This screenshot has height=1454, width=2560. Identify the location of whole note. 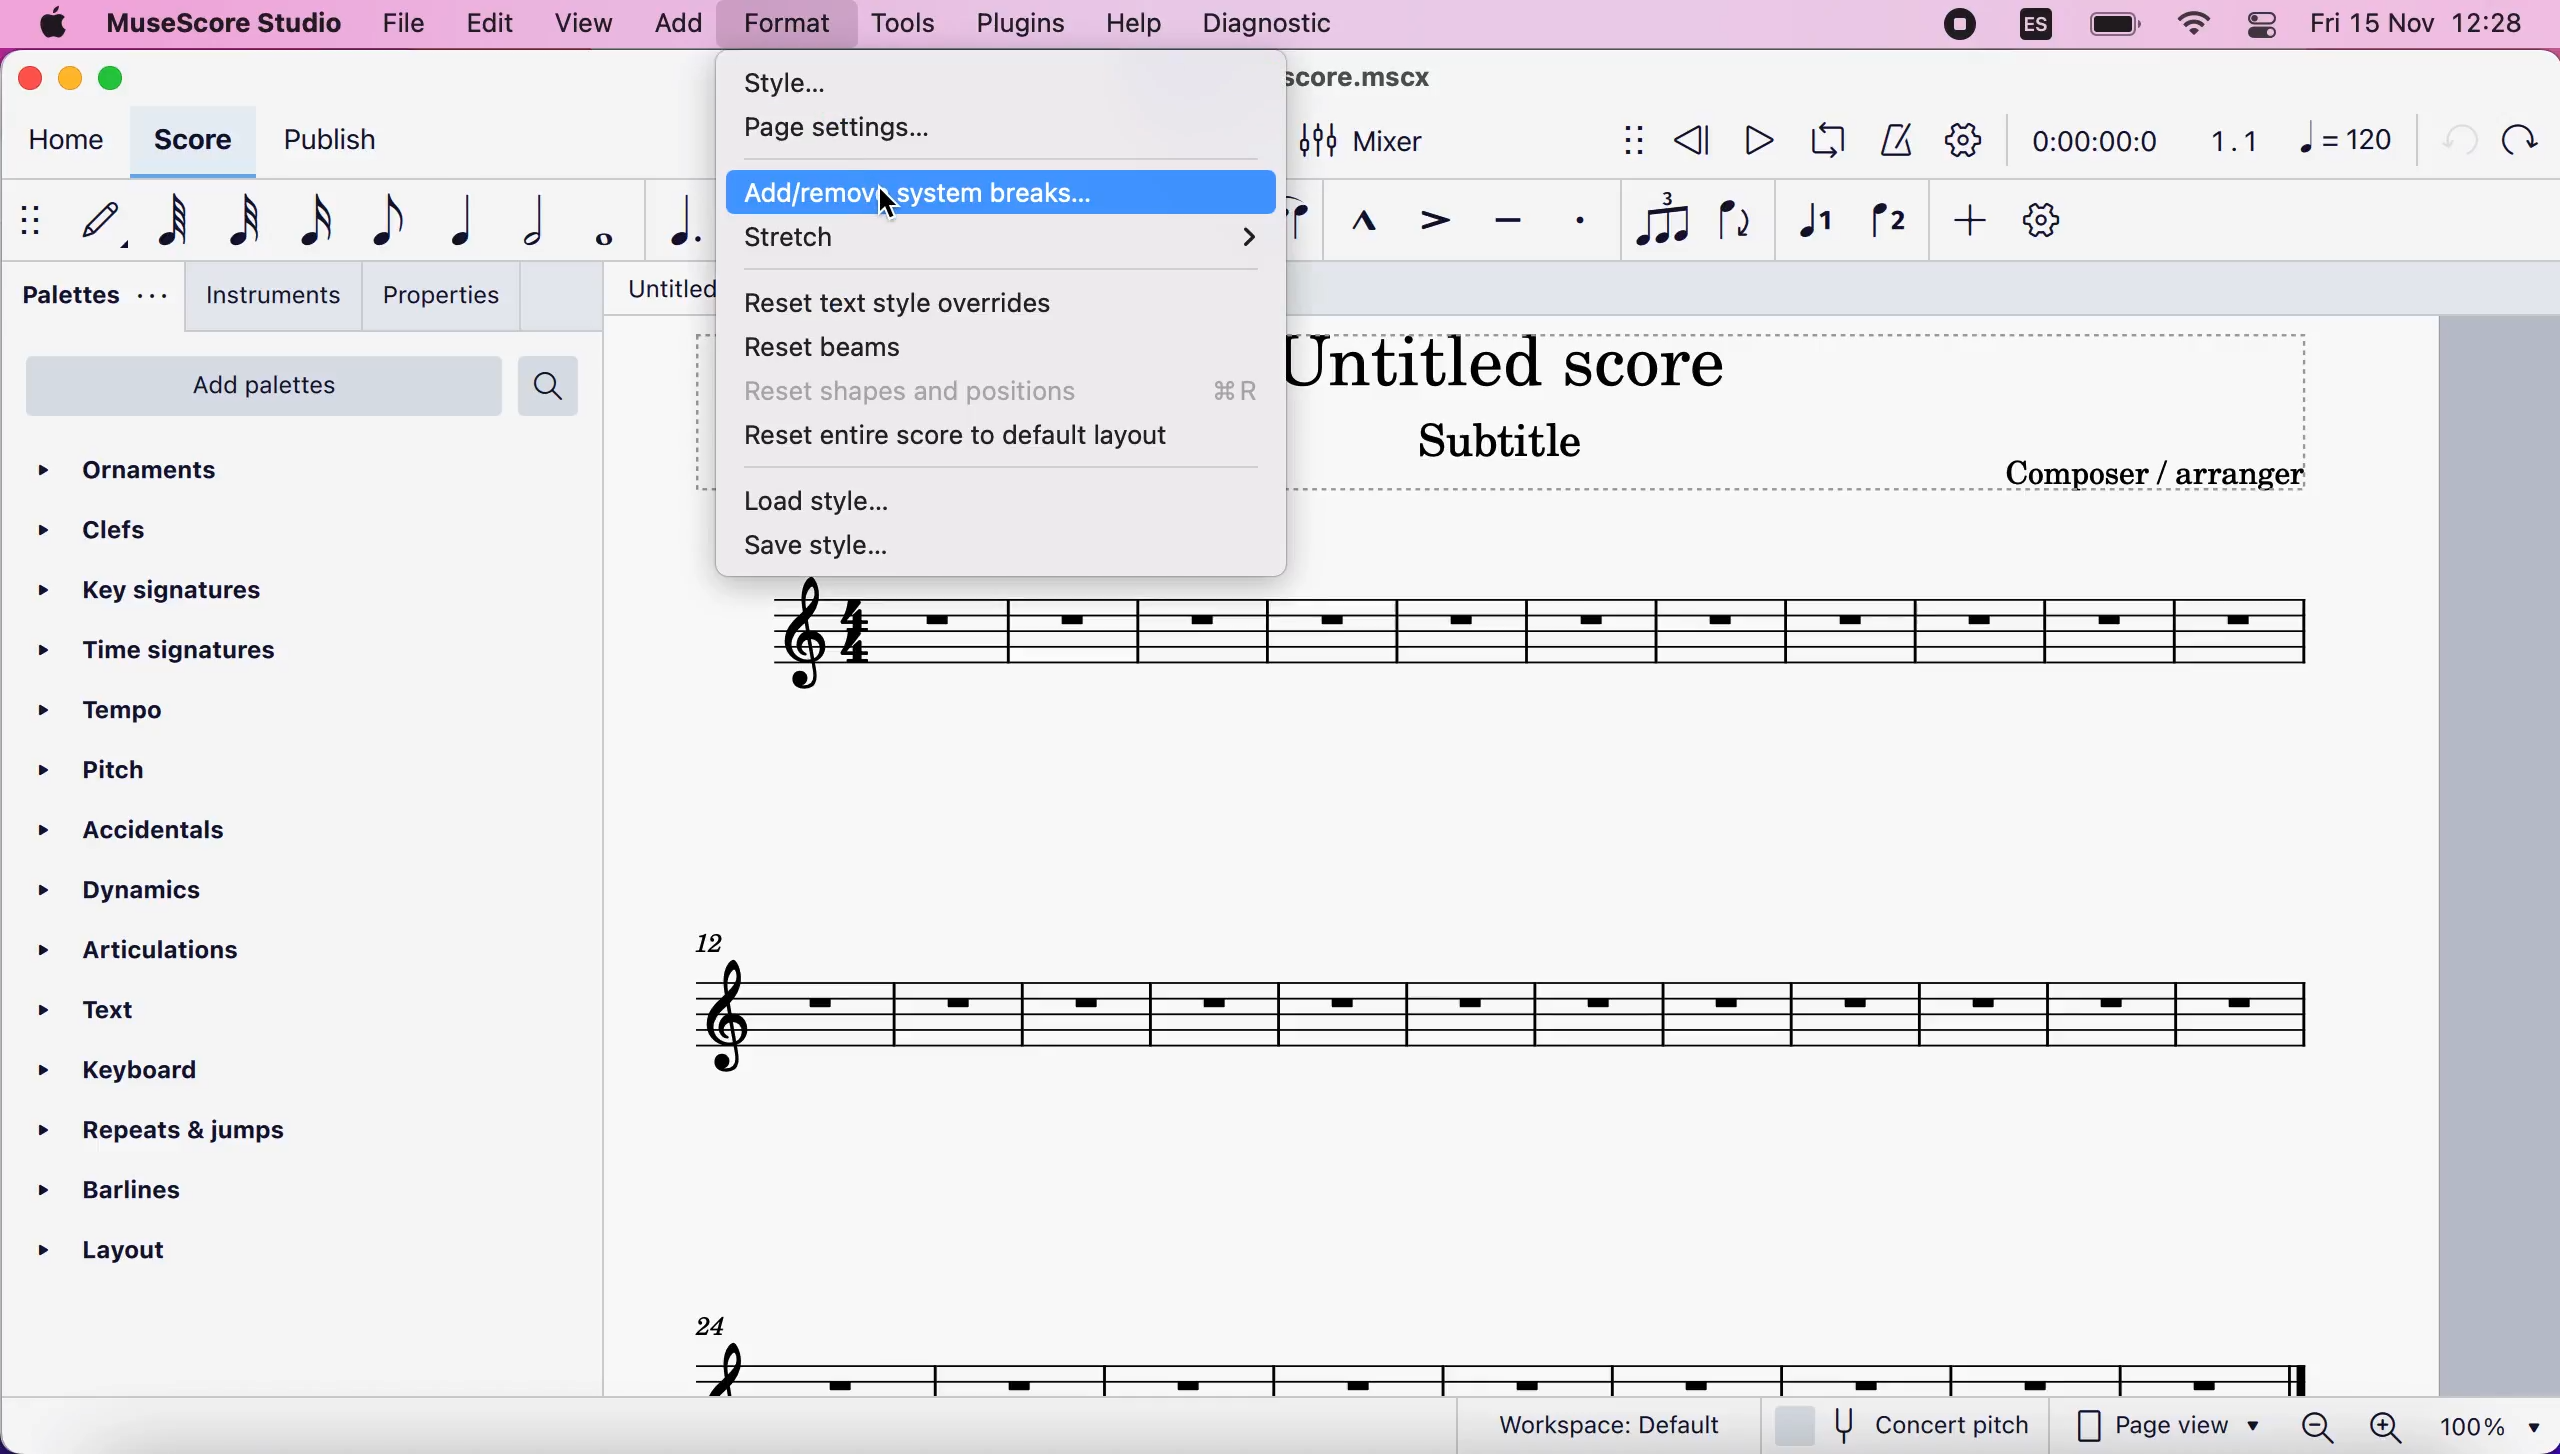
(597, 222).